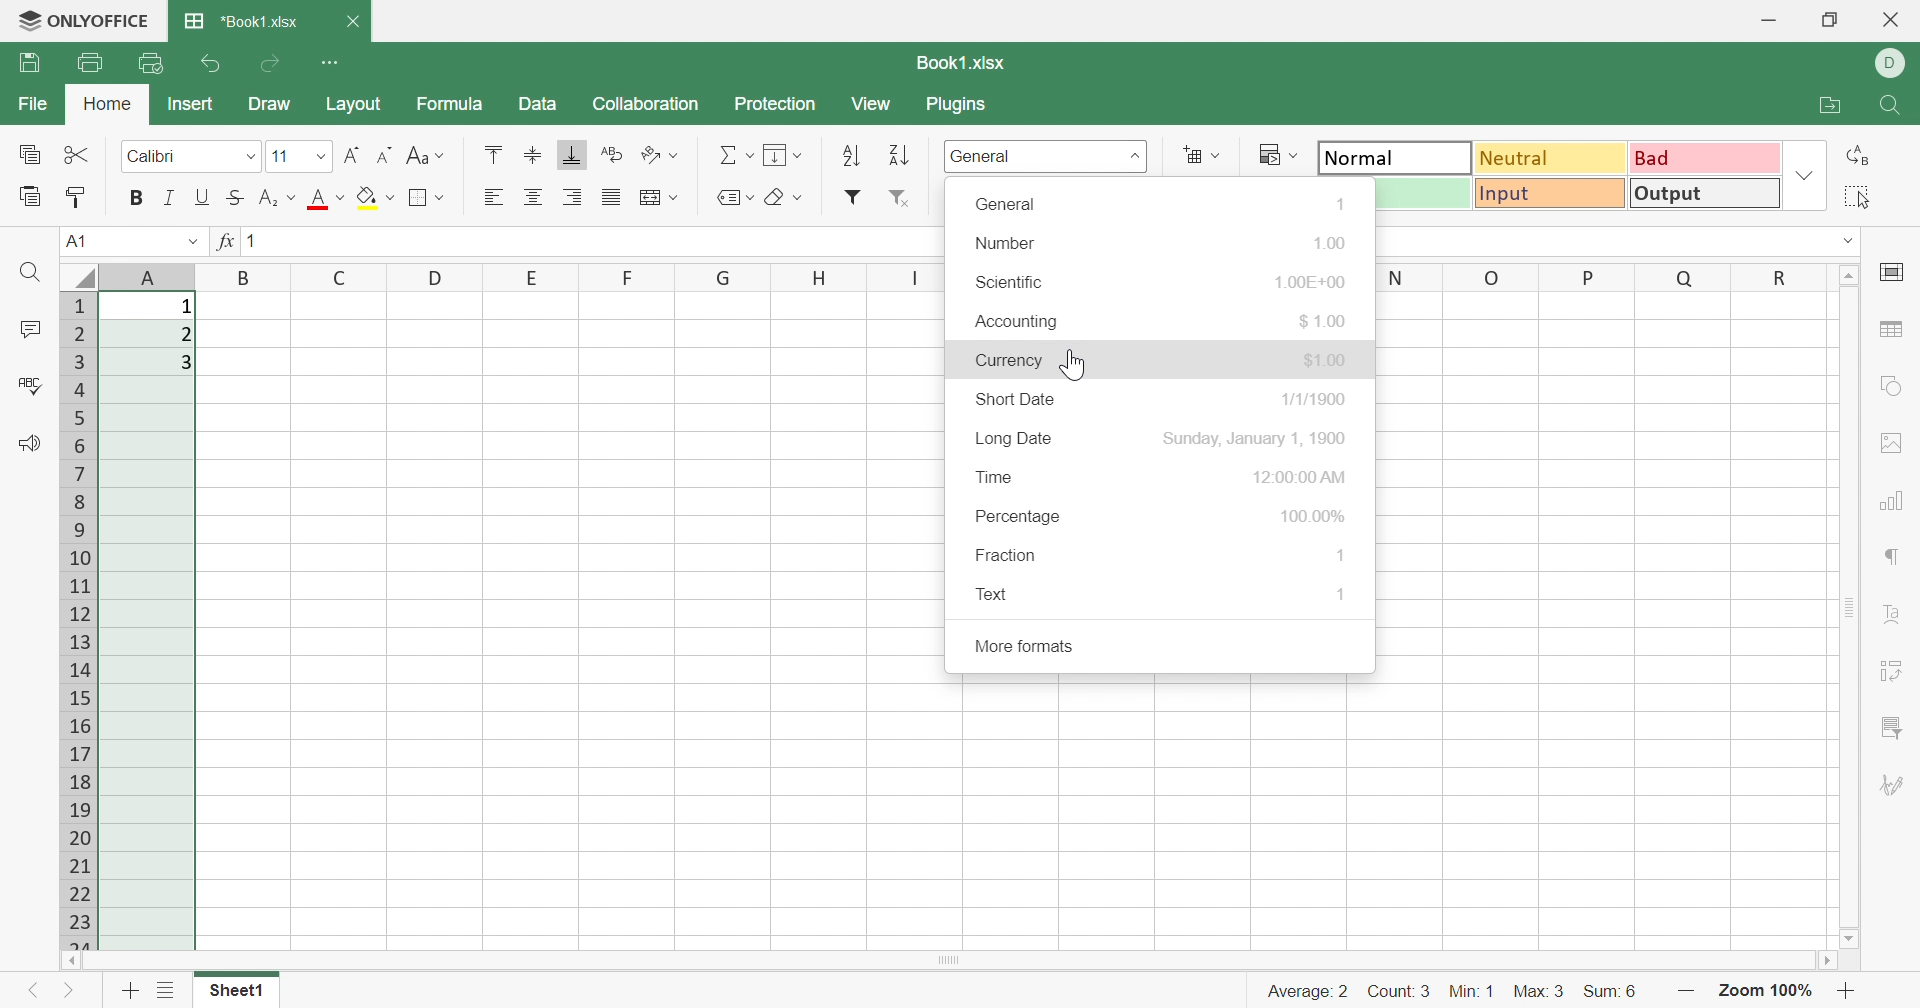 The height and width of the screenshot is (1008, 1920). What do you see at coordinates (648, 104) in the screenshot?
I see `Collaboration` at bounding box center [648, 104].